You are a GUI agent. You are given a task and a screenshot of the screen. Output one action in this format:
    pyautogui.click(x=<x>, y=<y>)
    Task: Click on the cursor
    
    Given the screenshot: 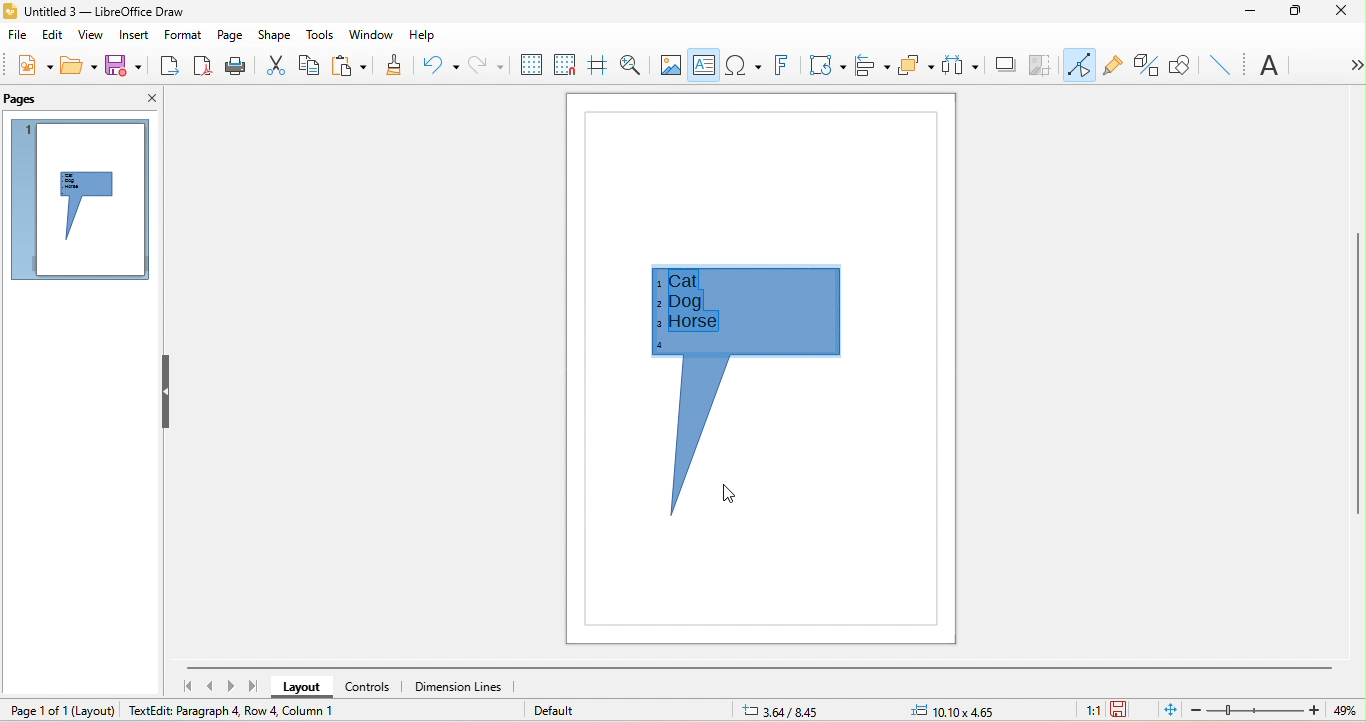 What is the action you would take?
    pyautogui.click(x=729, y=495)
    